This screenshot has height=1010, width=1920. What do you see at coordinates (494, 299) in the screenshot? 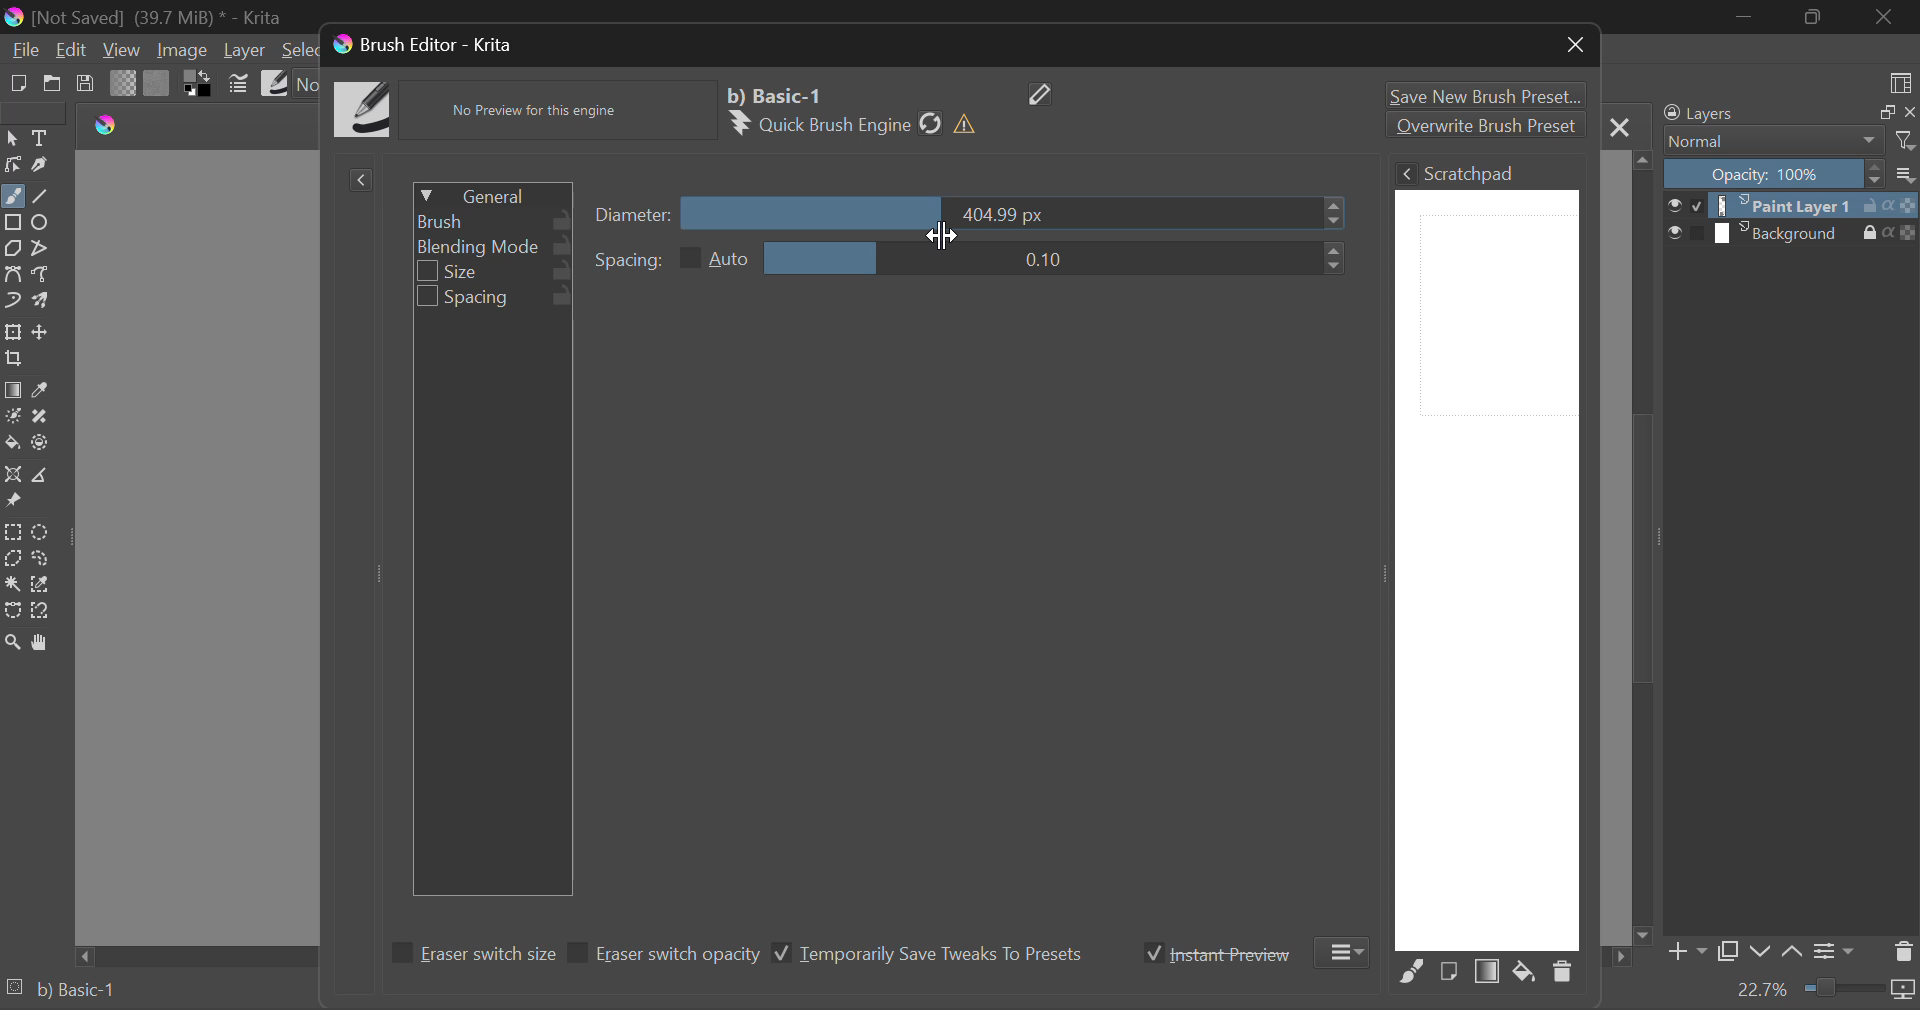
I see `Spacing` at bounding box center [494, 299].